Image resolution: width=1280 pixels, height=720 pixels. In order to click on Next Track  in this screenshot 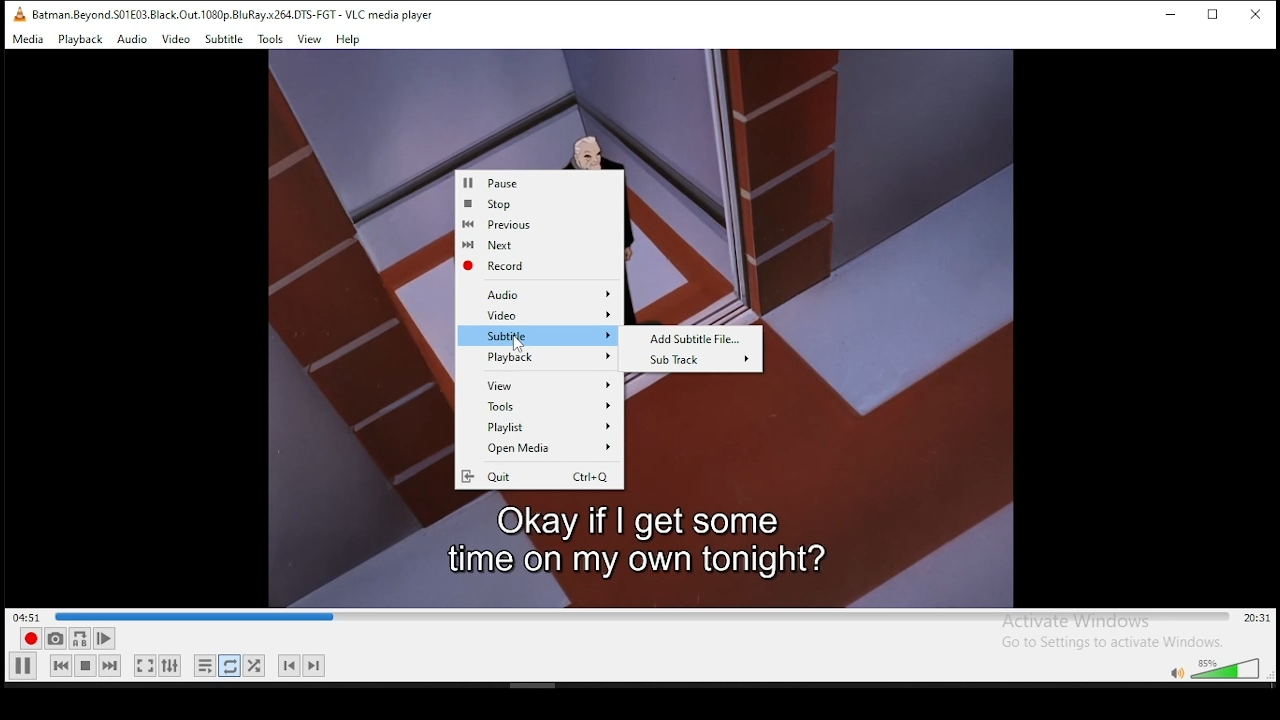, I will do `click(317, 665)`.